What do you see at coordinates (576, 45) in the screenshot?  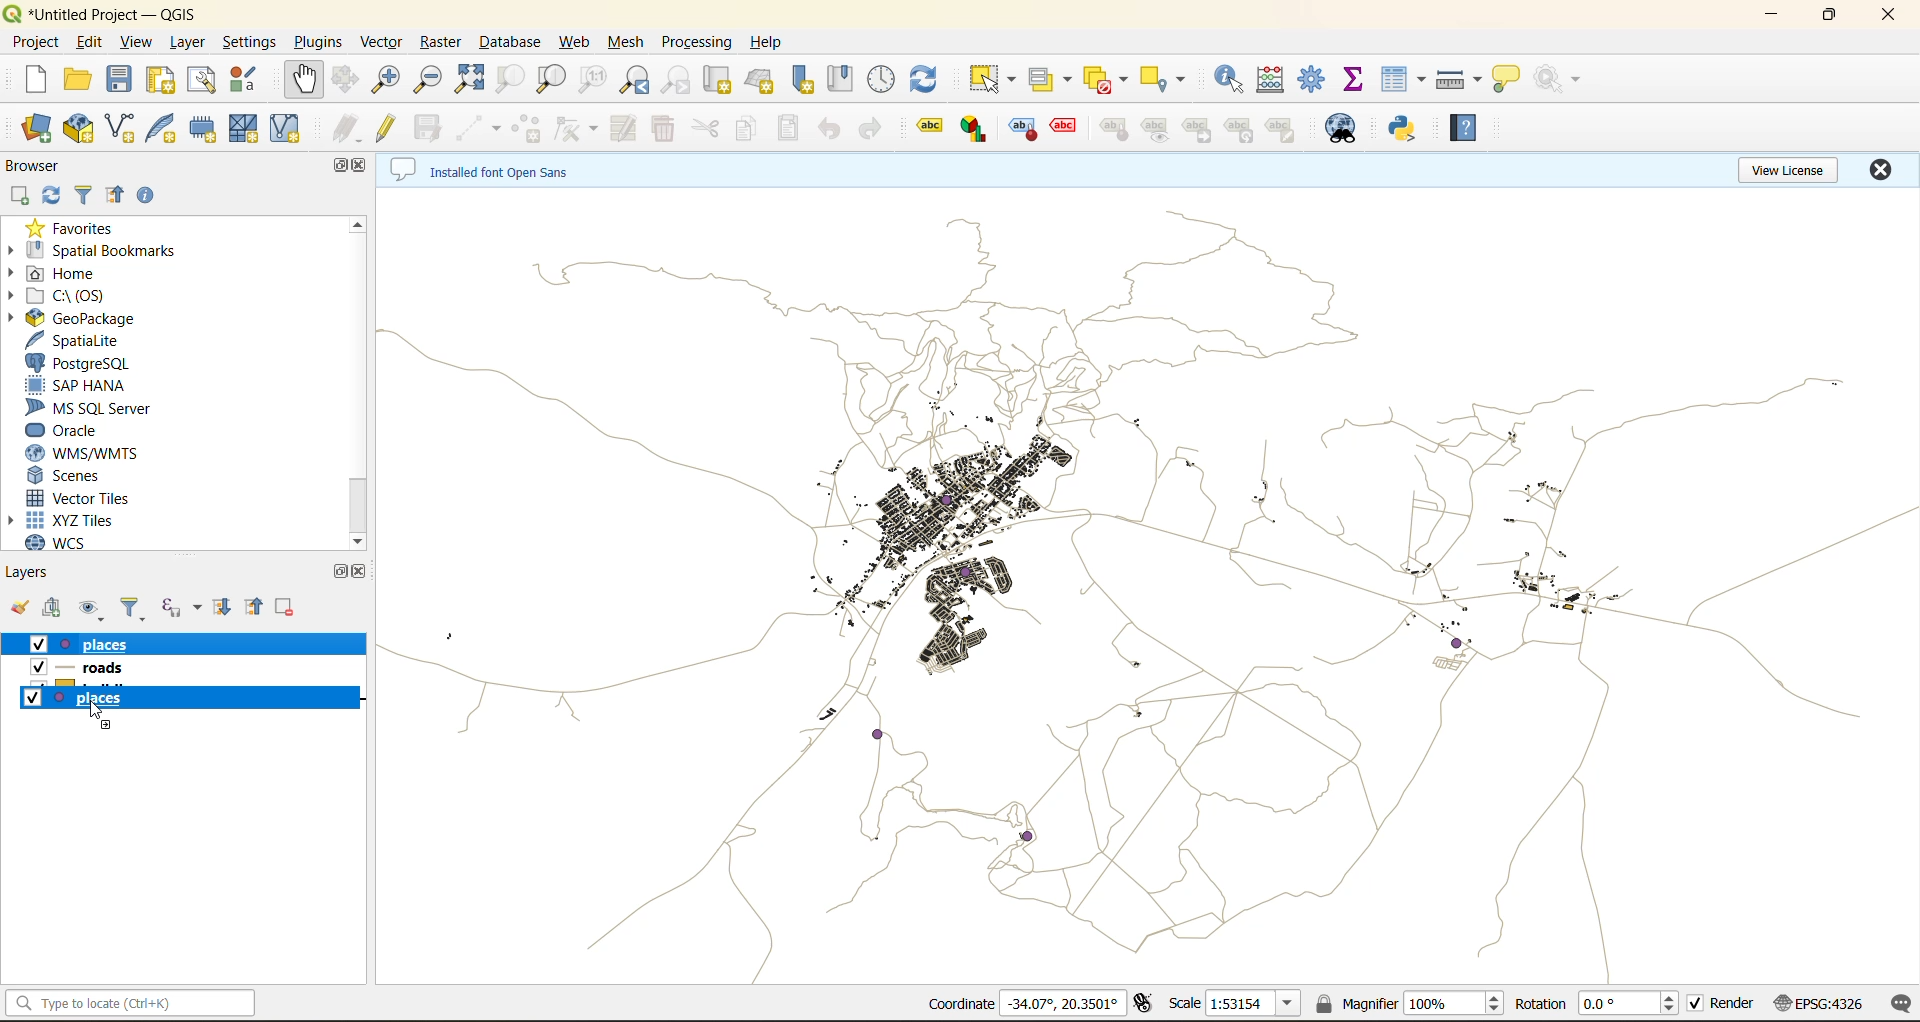 I see `web` at bounding box center [576, 45].